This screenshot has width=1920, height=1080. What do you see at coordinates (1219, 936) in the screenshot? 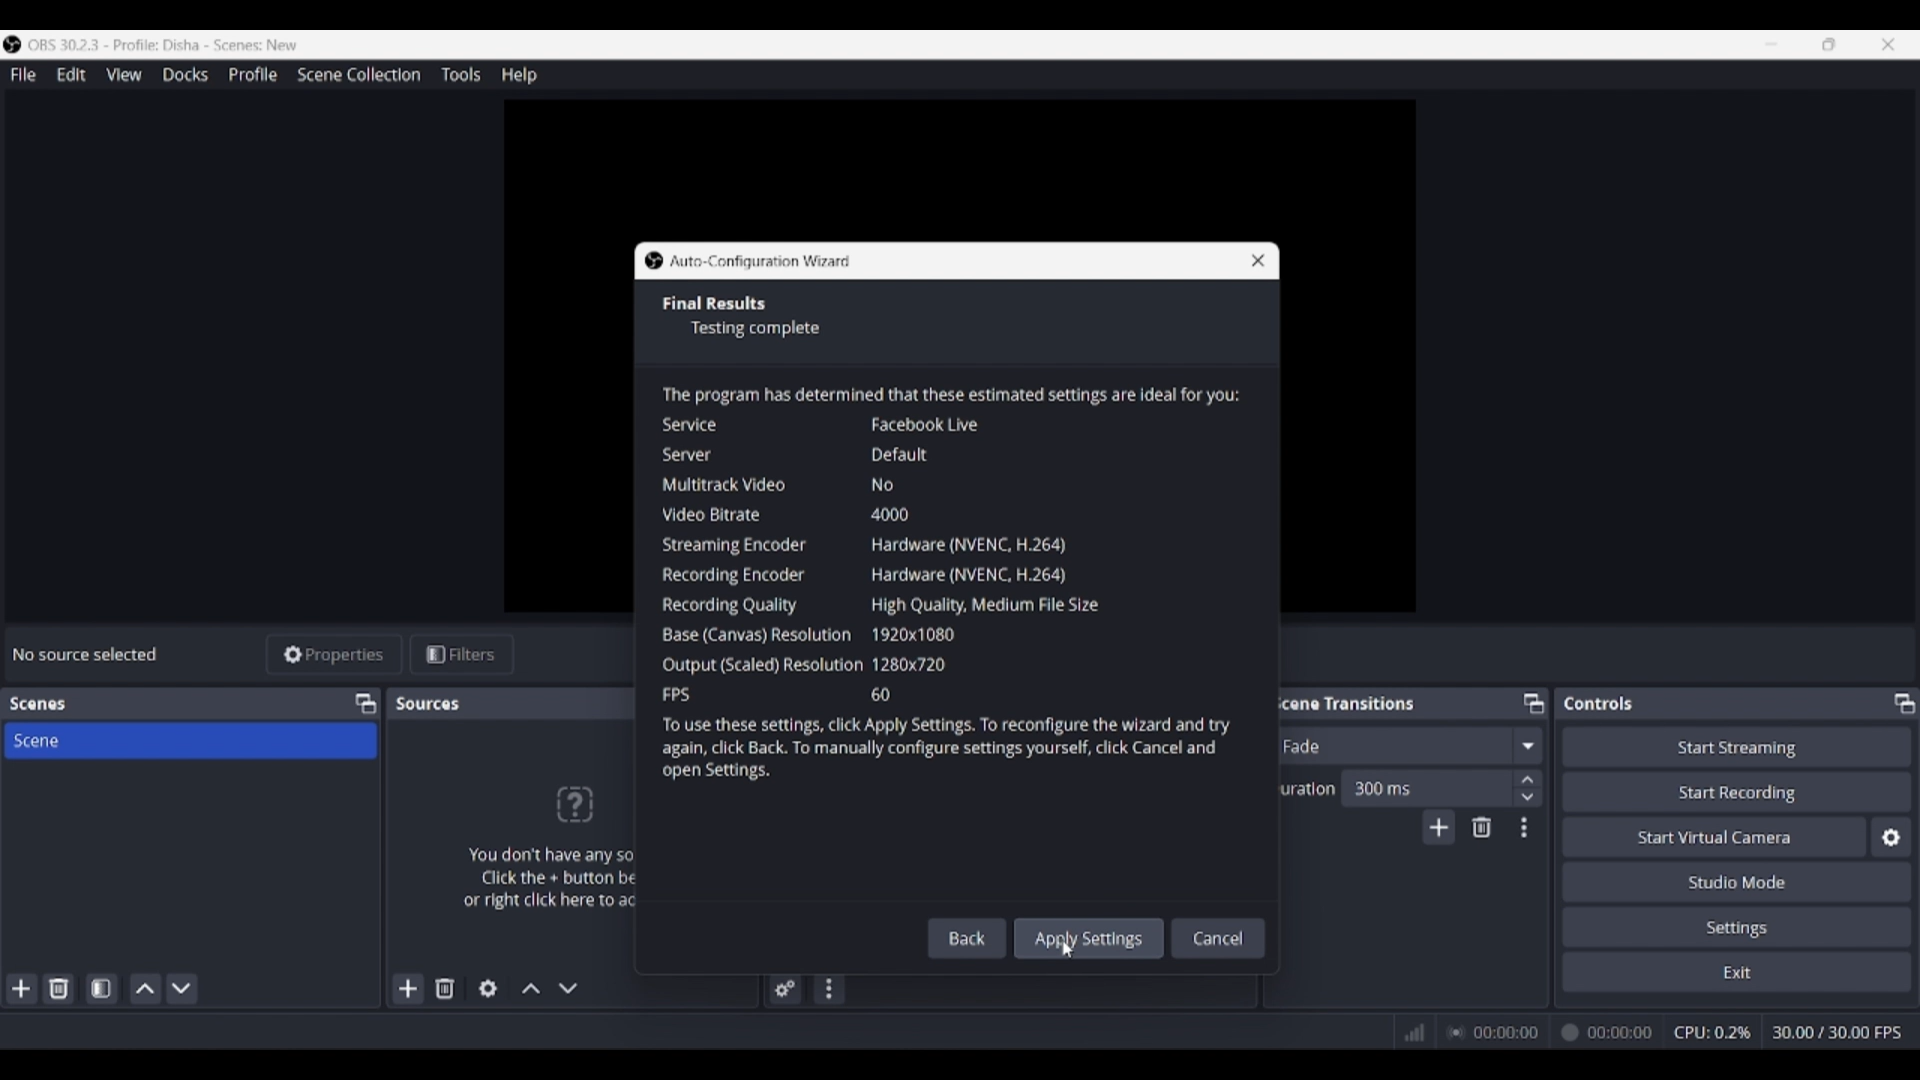
I see `Cancel` at bounding box center [1219, 936].